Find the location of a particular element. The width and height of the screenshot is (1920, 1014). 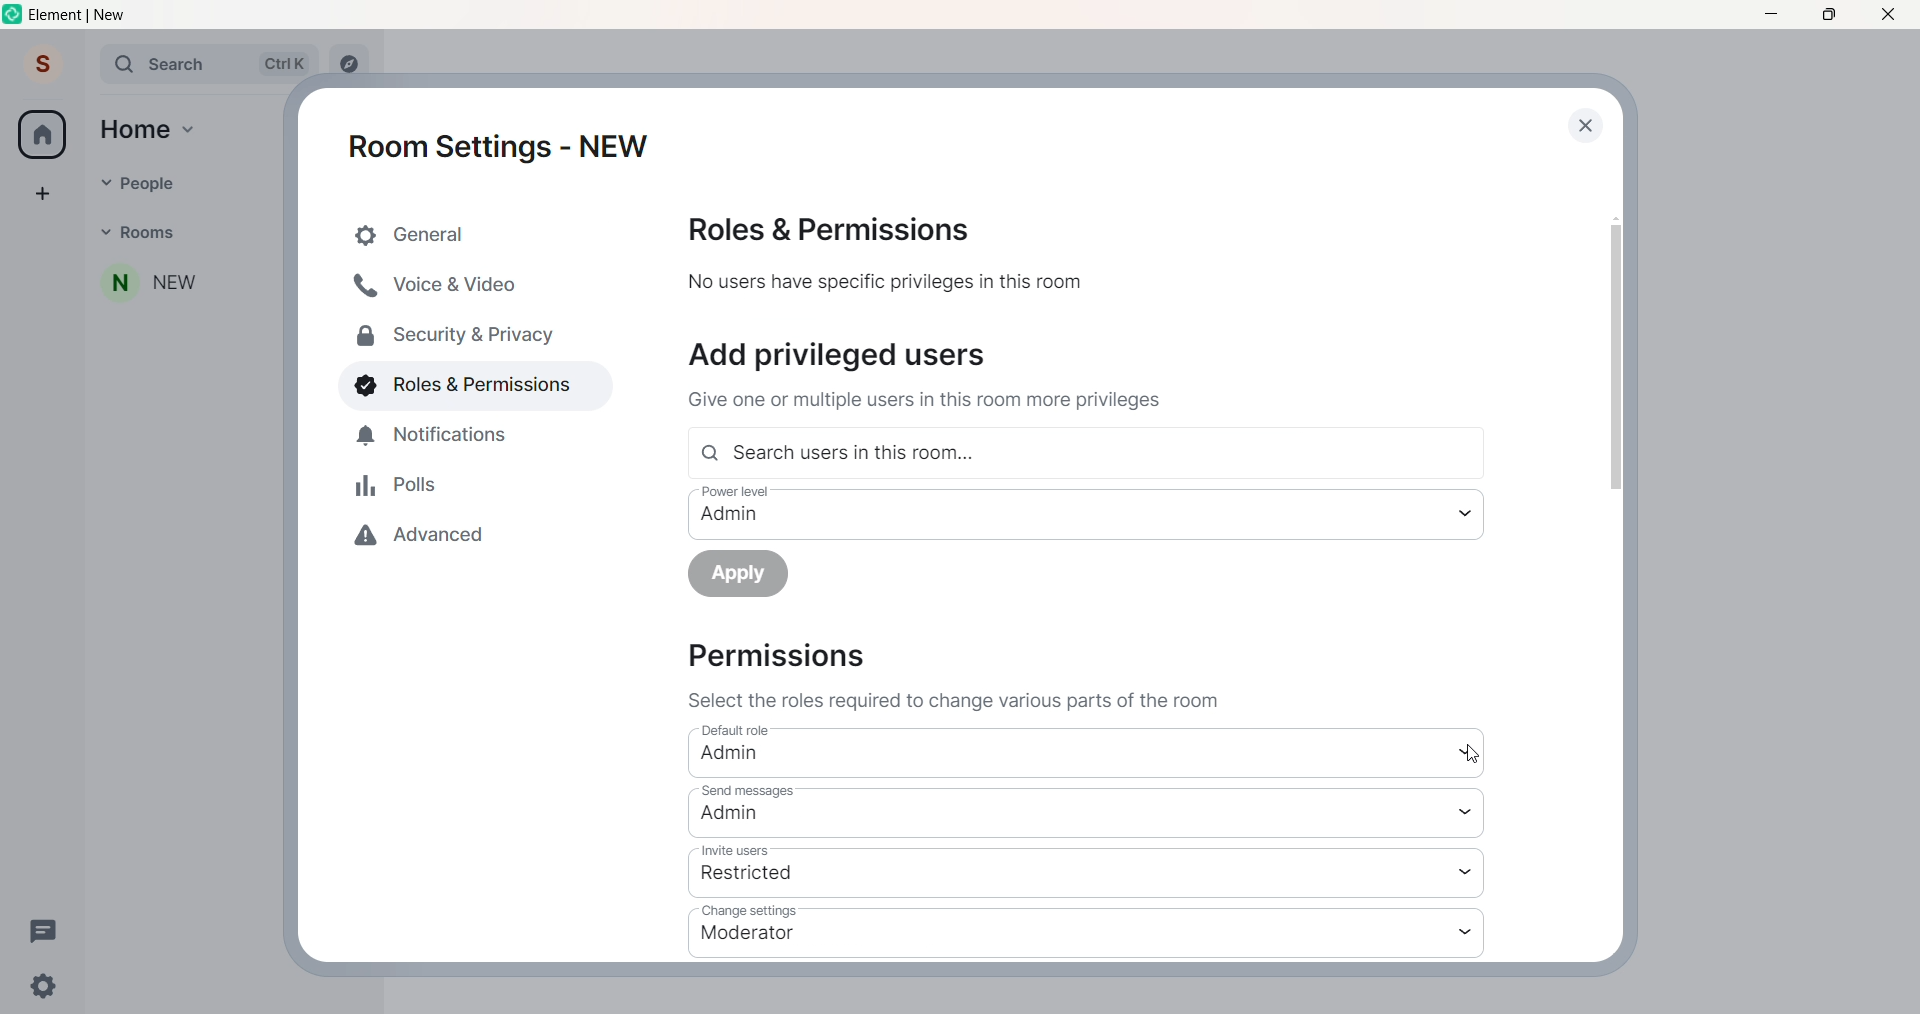

default role dropdown is located at coordinates (1469, 752).